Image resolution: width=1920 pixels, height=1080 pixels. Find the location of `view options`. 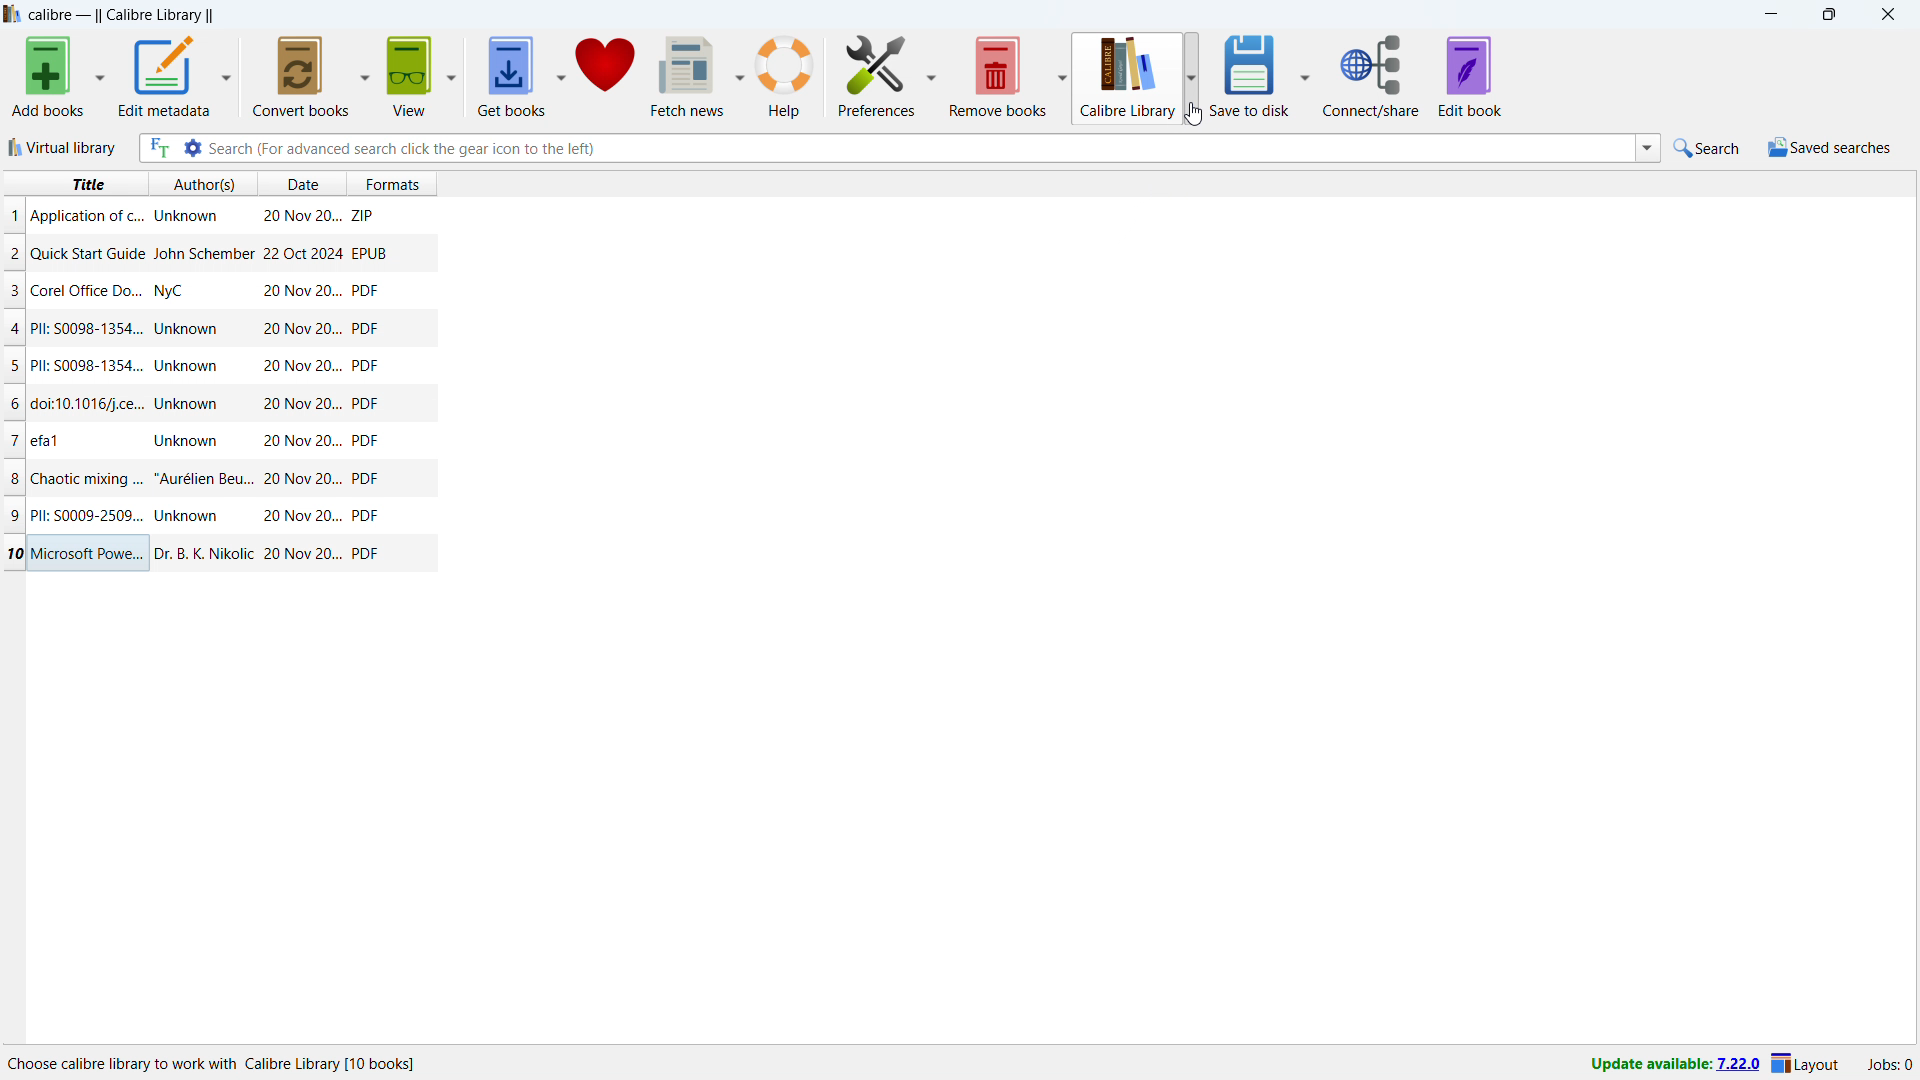

view options is located at coordinates (453, 76).